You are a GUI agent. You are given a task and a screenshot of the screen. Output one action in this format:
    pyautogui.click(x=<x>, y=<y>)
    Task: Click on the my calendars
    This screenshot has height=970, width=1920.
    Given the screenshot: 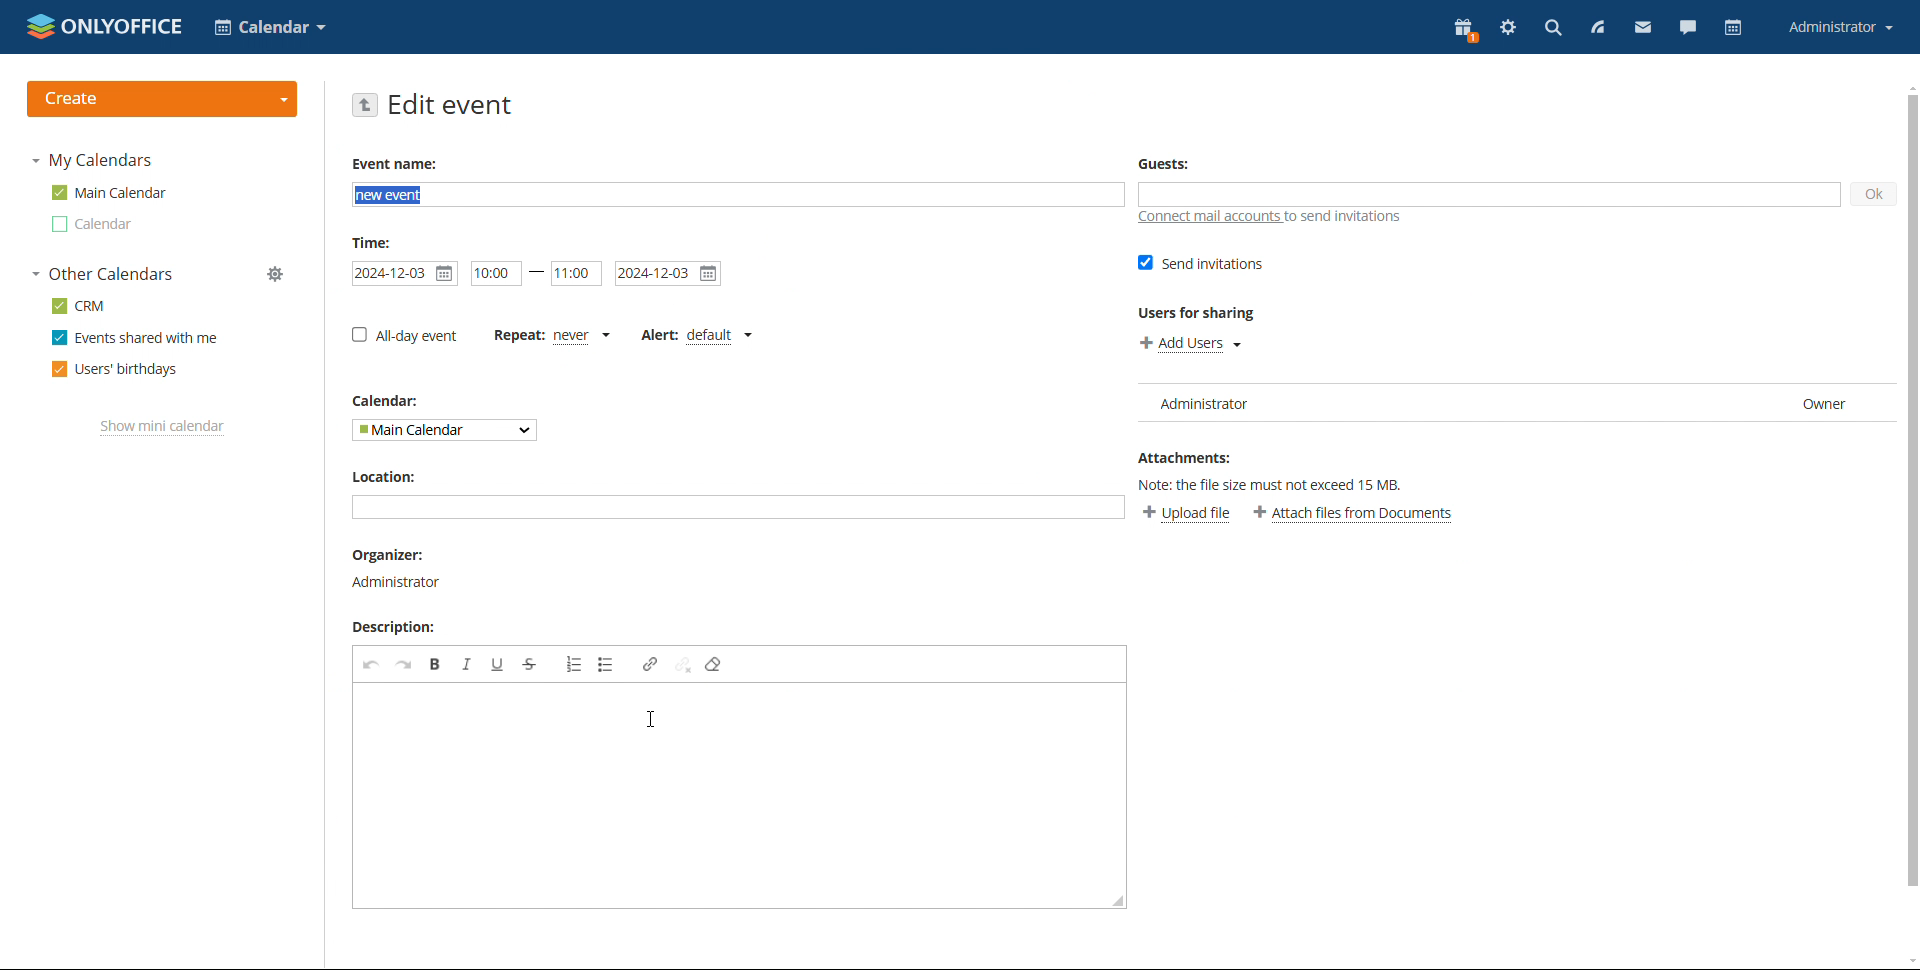 What is the action you would take?
    pyautogui.click(x=95, y=160)
    